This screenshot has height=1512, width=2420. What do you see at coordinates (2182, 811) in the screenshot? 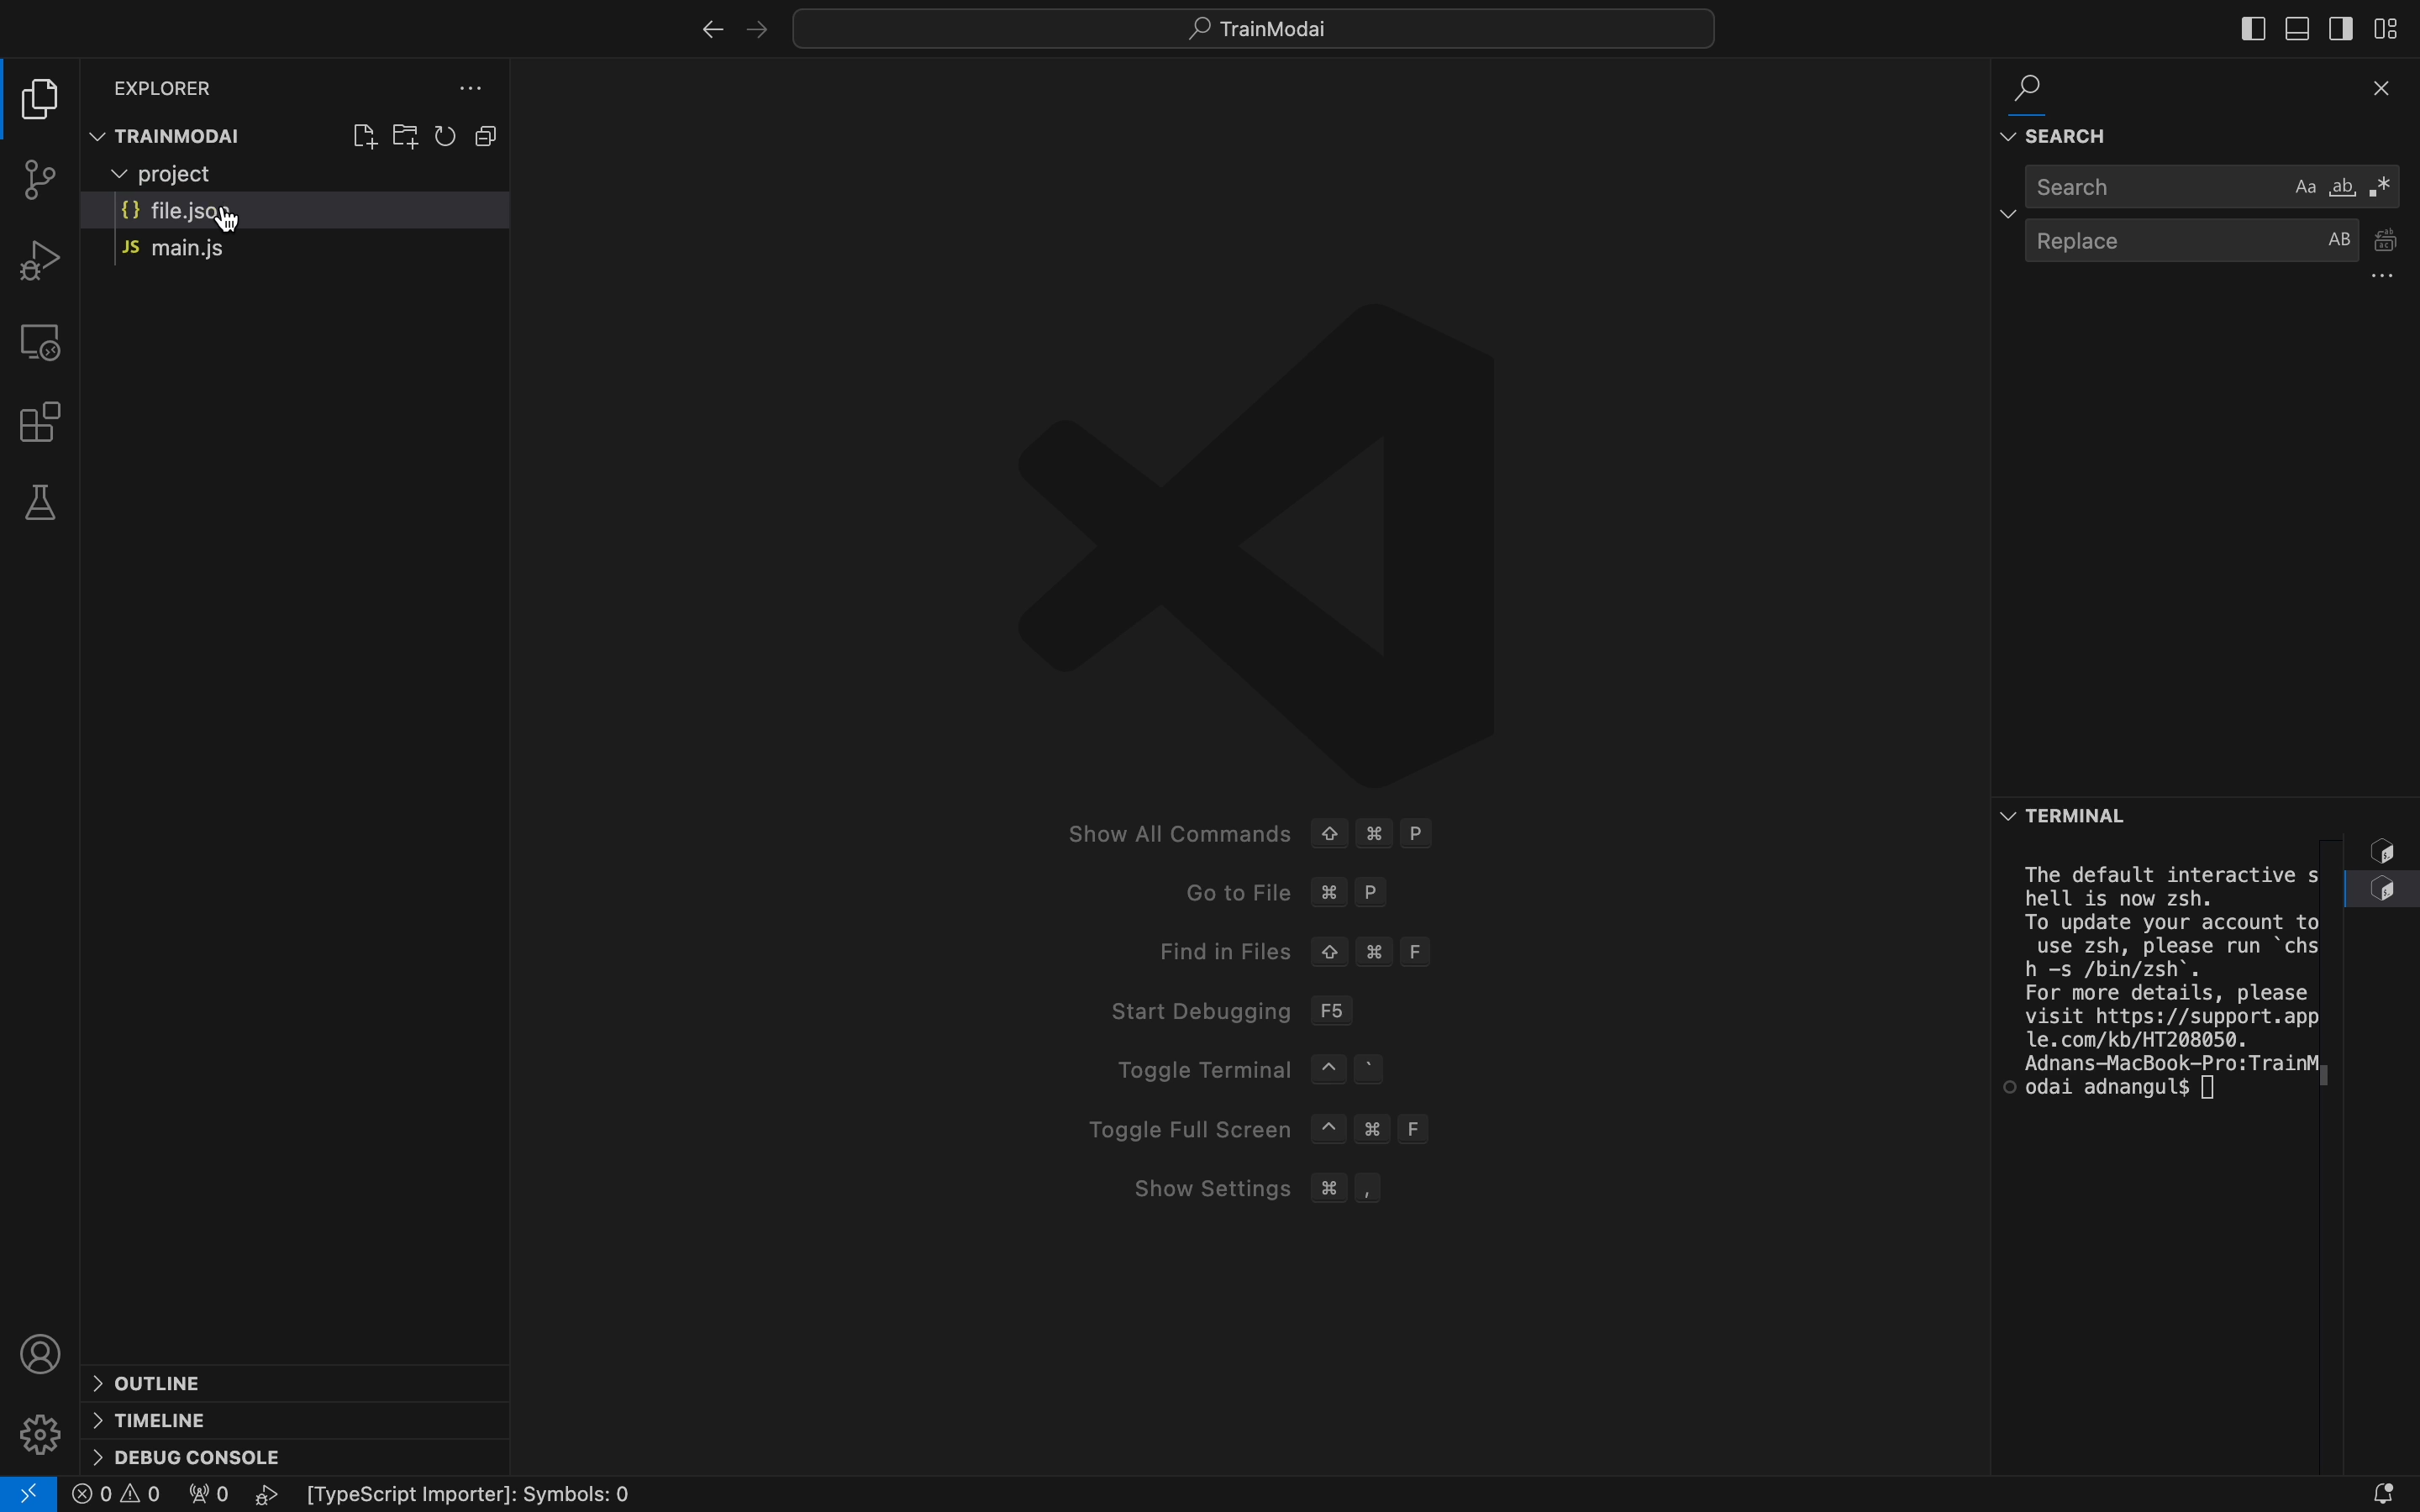
I see `terminal` at bounding box center [2182, 811].